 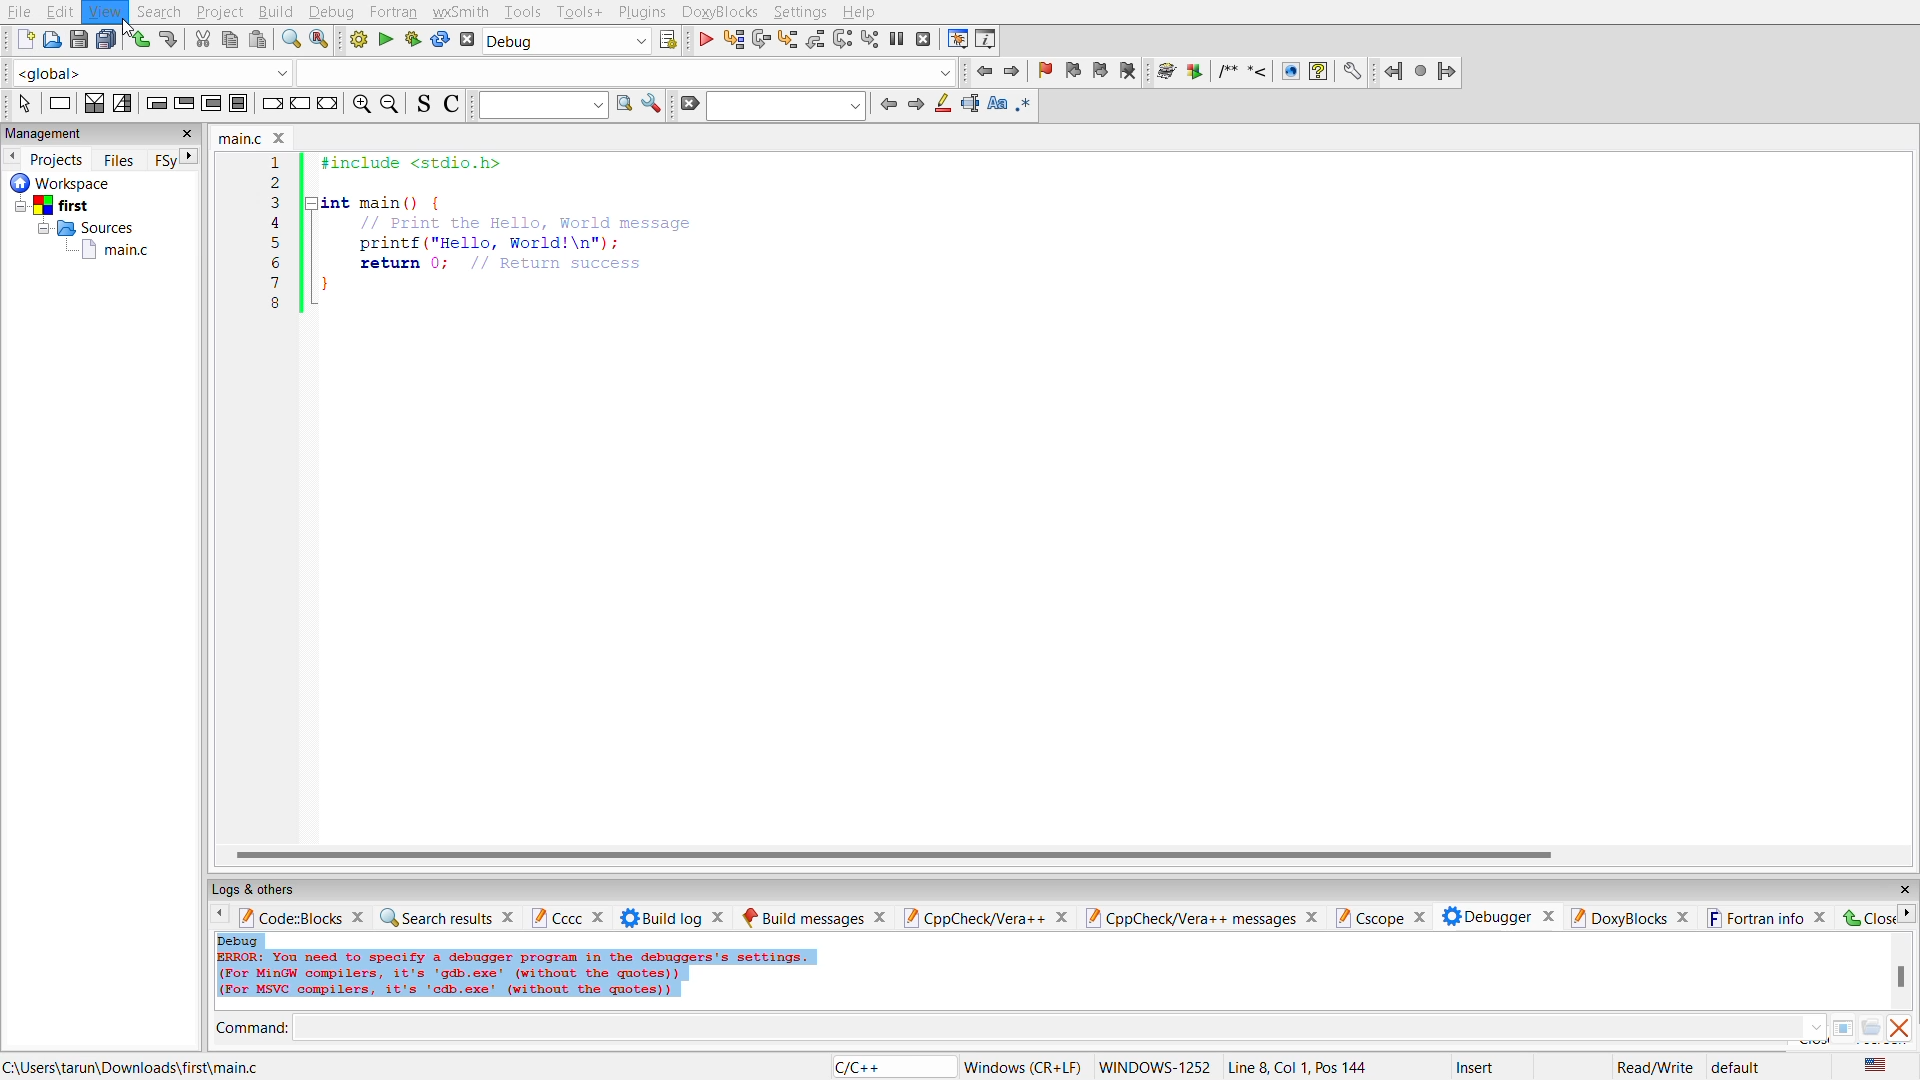 I want to click on edit, so click(x=61, y=12).